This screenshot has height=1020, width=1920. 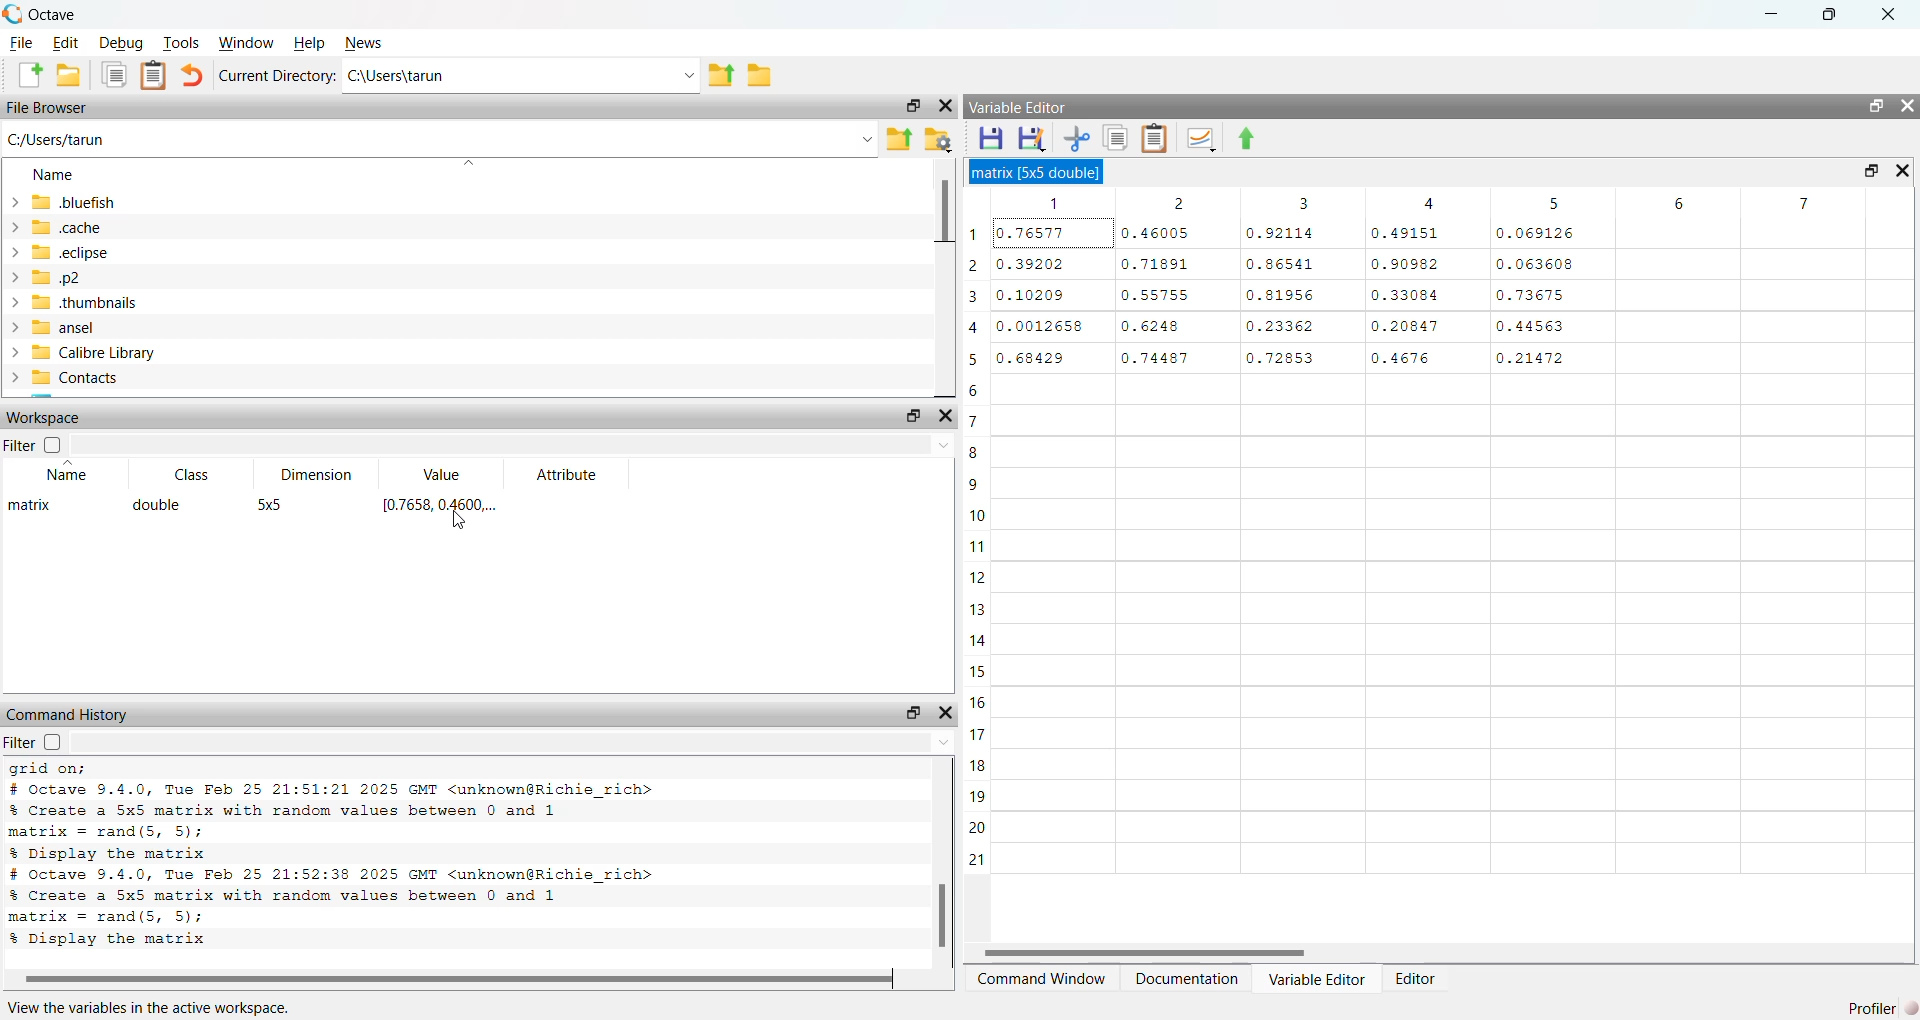 I want to click on Attribute, so click(x=566, y=474).